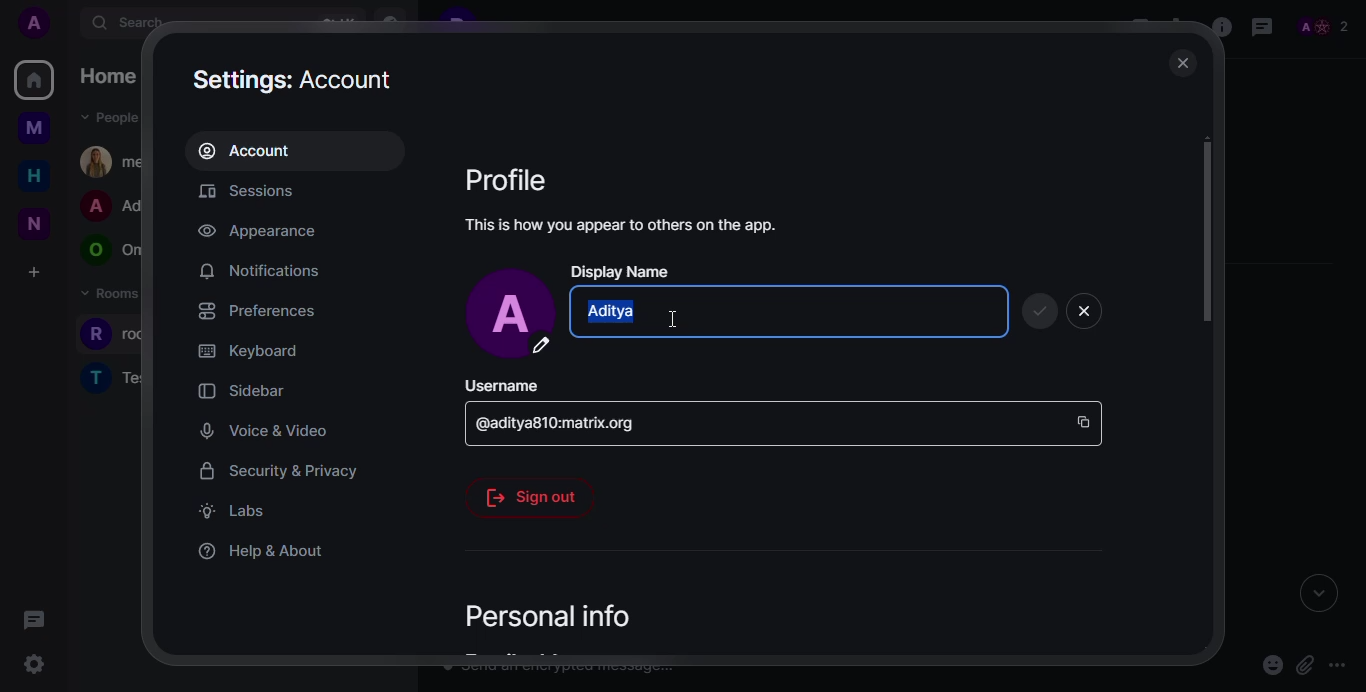 The height and width of the screenshot is (692, 1366). Describe the element at coordinates (263, 429) in the screenshot. I see `voice` at that location.